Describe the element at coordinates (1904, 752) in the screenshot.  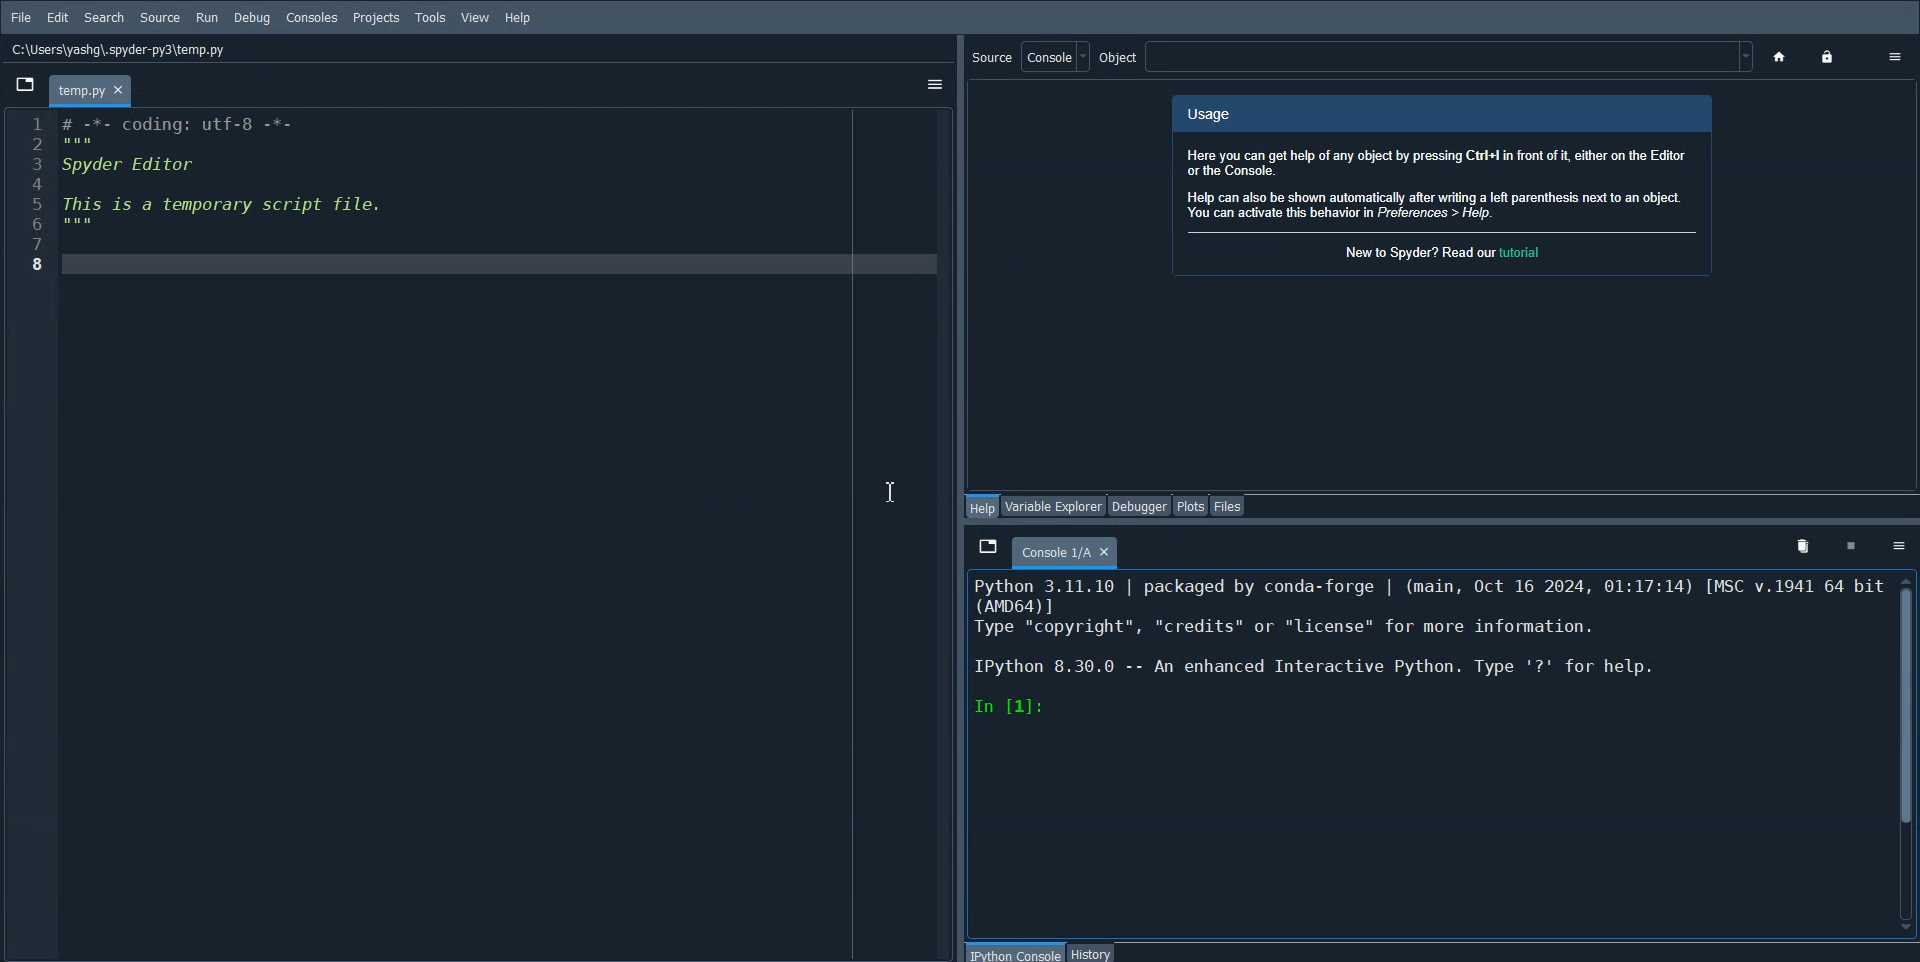
I see `Vertical scroll bar` at that location.